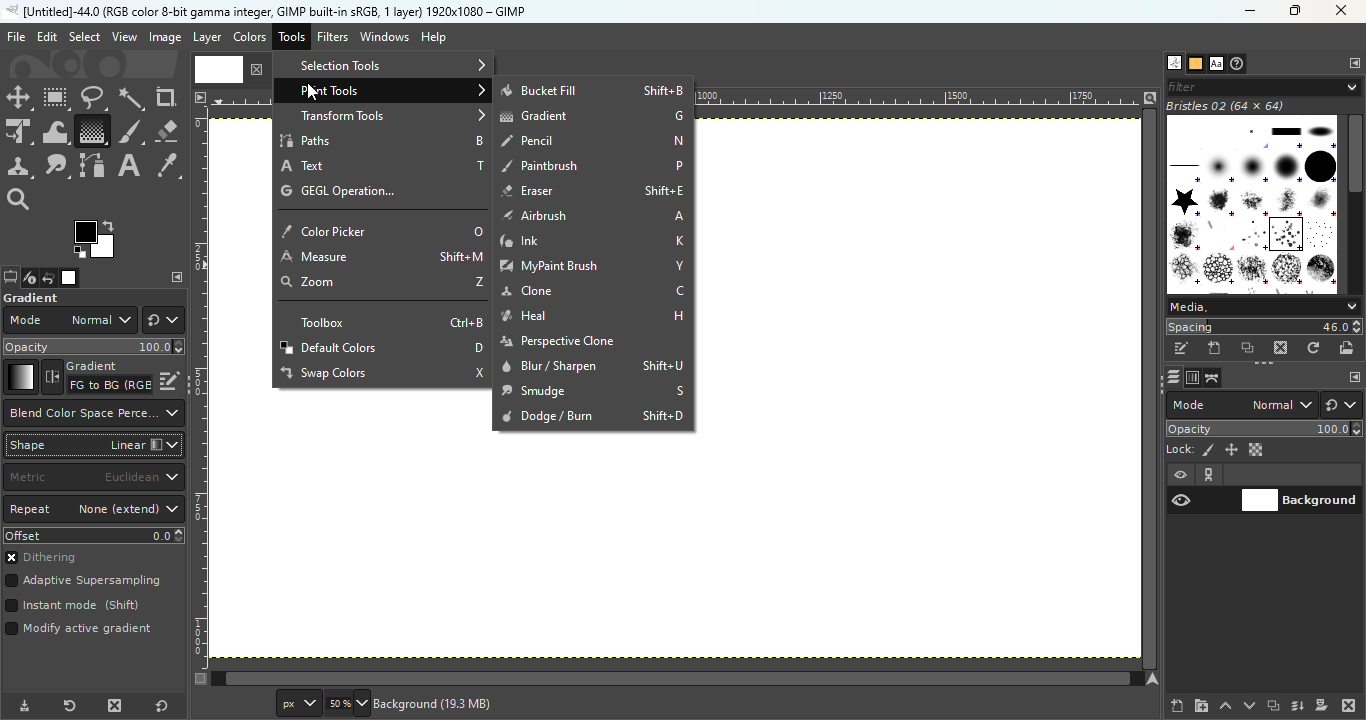 This screenshot has width=1366, height=720. Describe the element at coordinates (1264, 86) in the screenshot. I see `Filter` at that location.